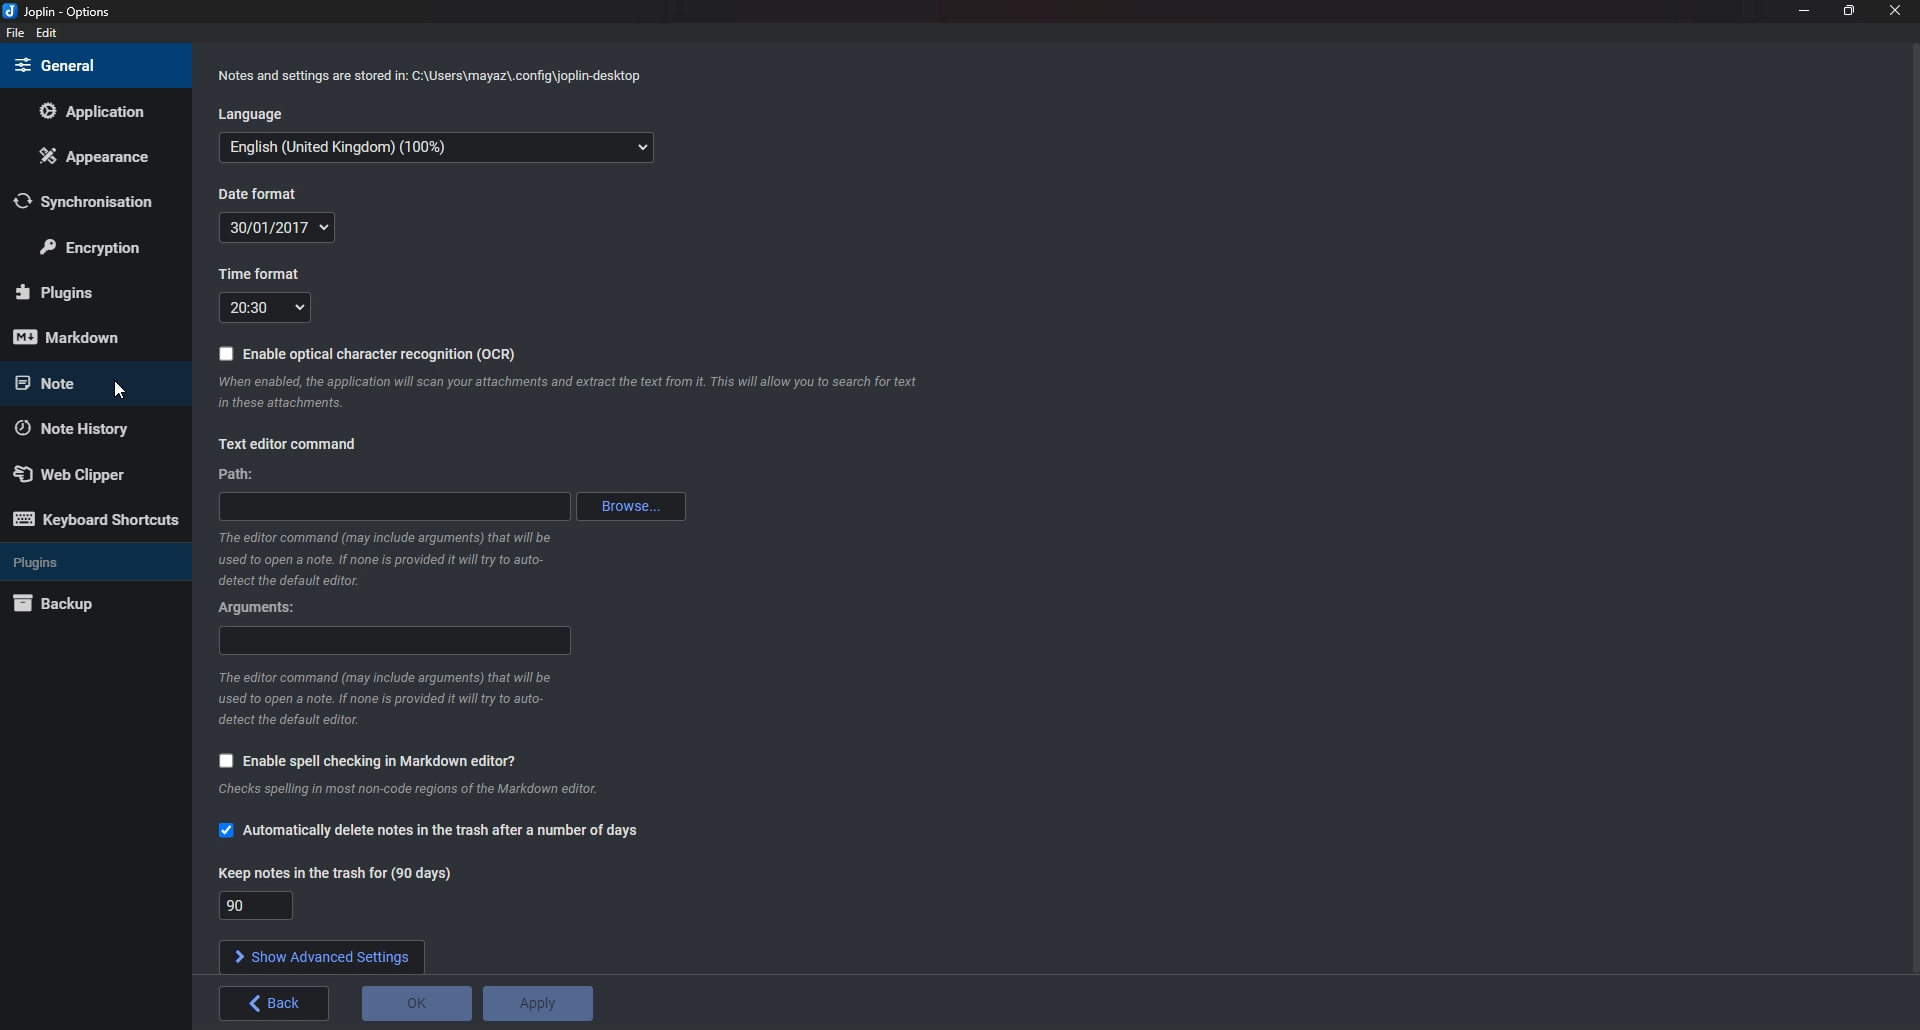 The height and width of the screenshot is (1030, 1920). I want to click on close, so click(1895, 9).